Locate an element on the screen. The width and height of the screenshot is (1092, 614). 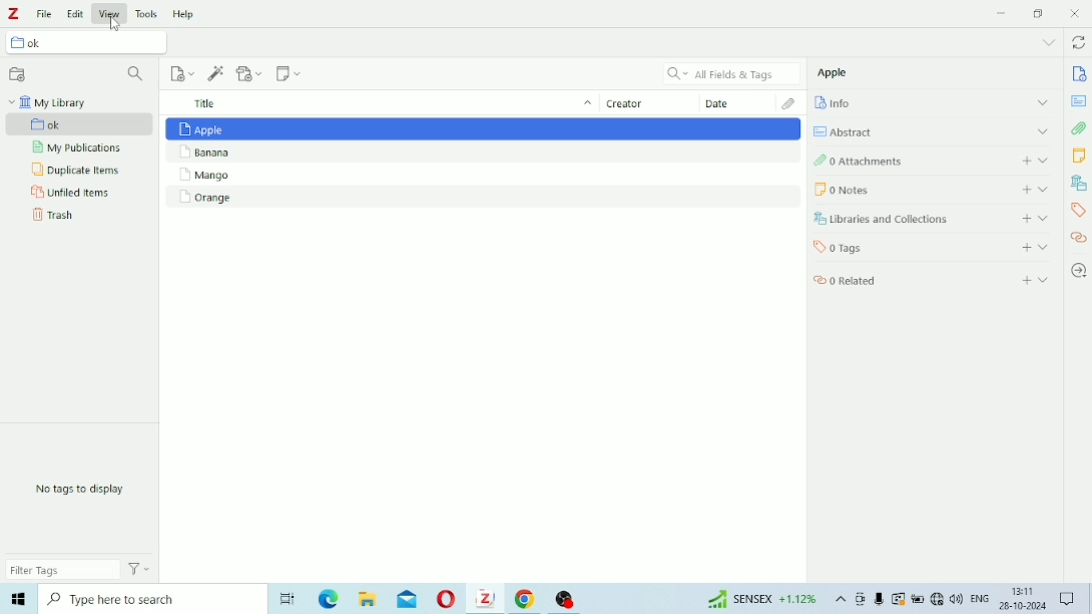
add is located at coordinates (1025, 278).